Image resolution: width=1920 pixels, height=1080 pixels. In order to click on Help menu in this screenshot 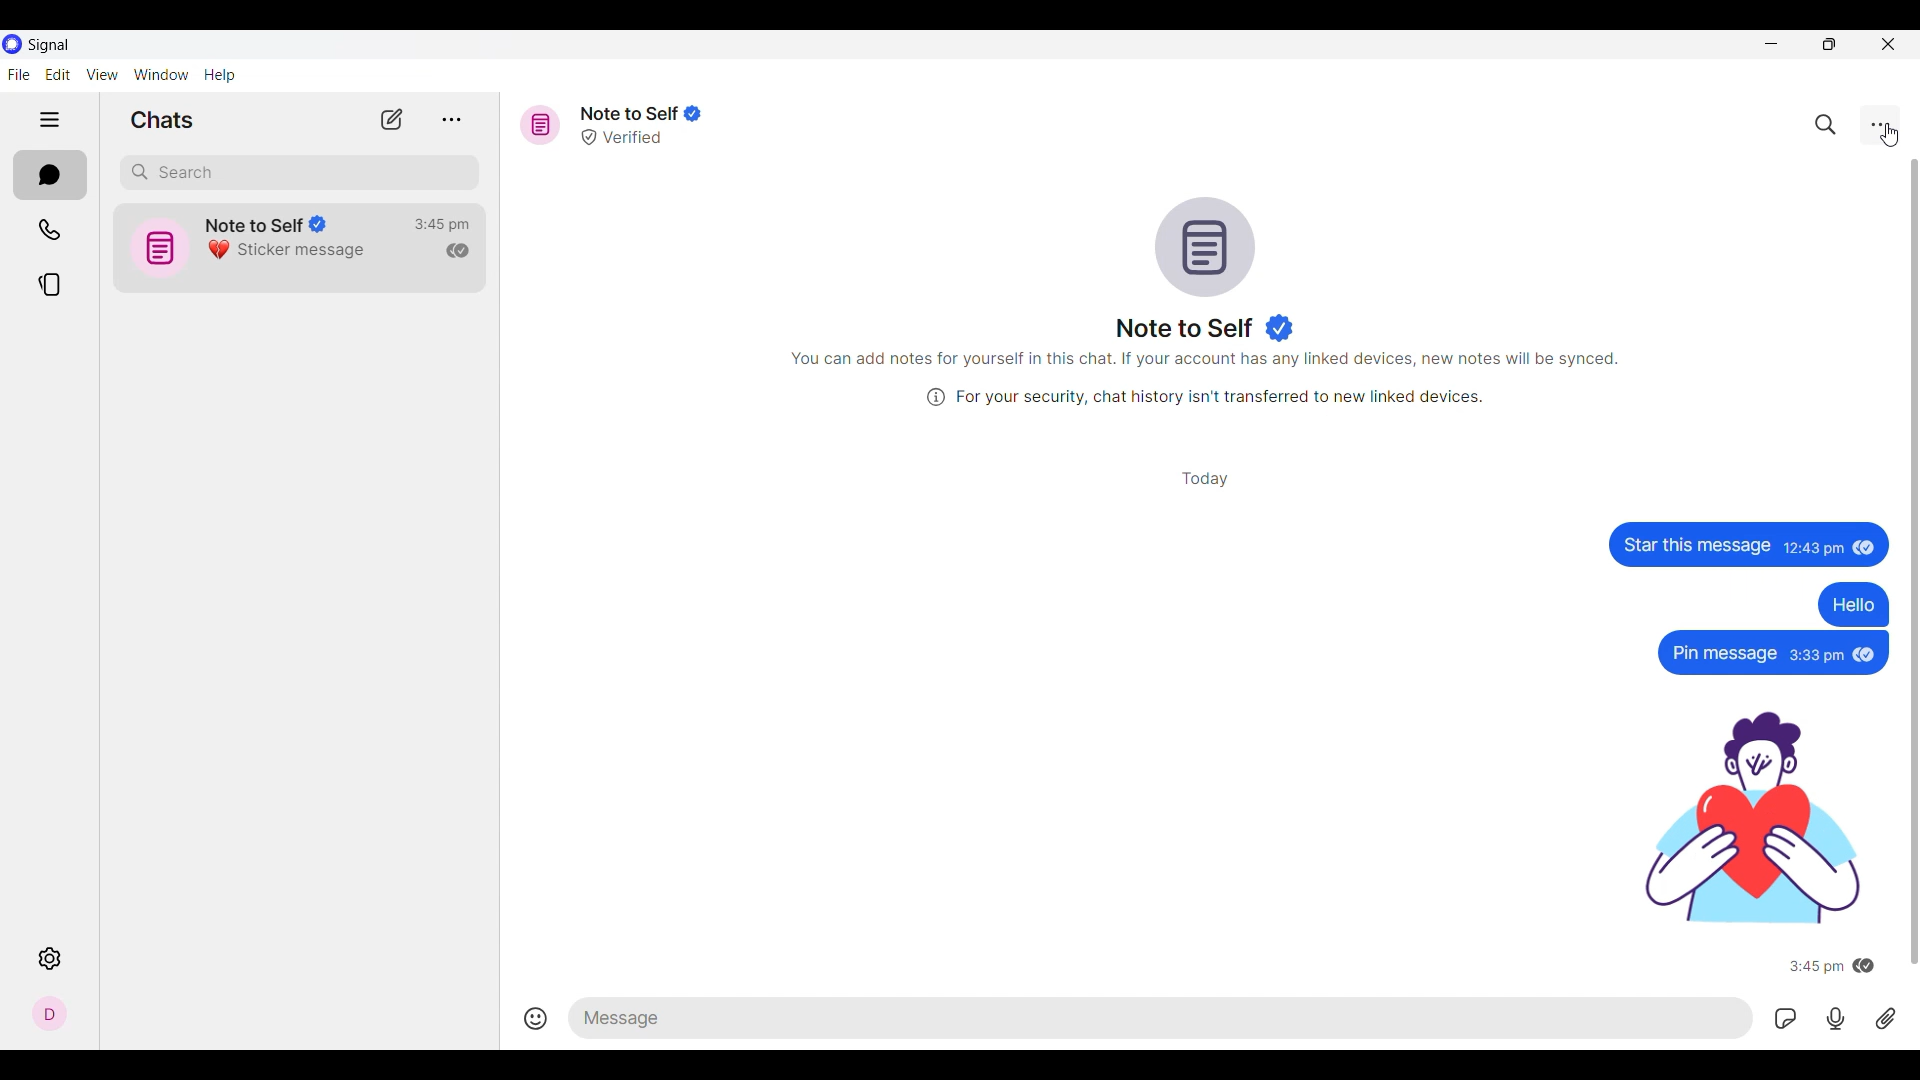, I will do `click(220, 76)`.